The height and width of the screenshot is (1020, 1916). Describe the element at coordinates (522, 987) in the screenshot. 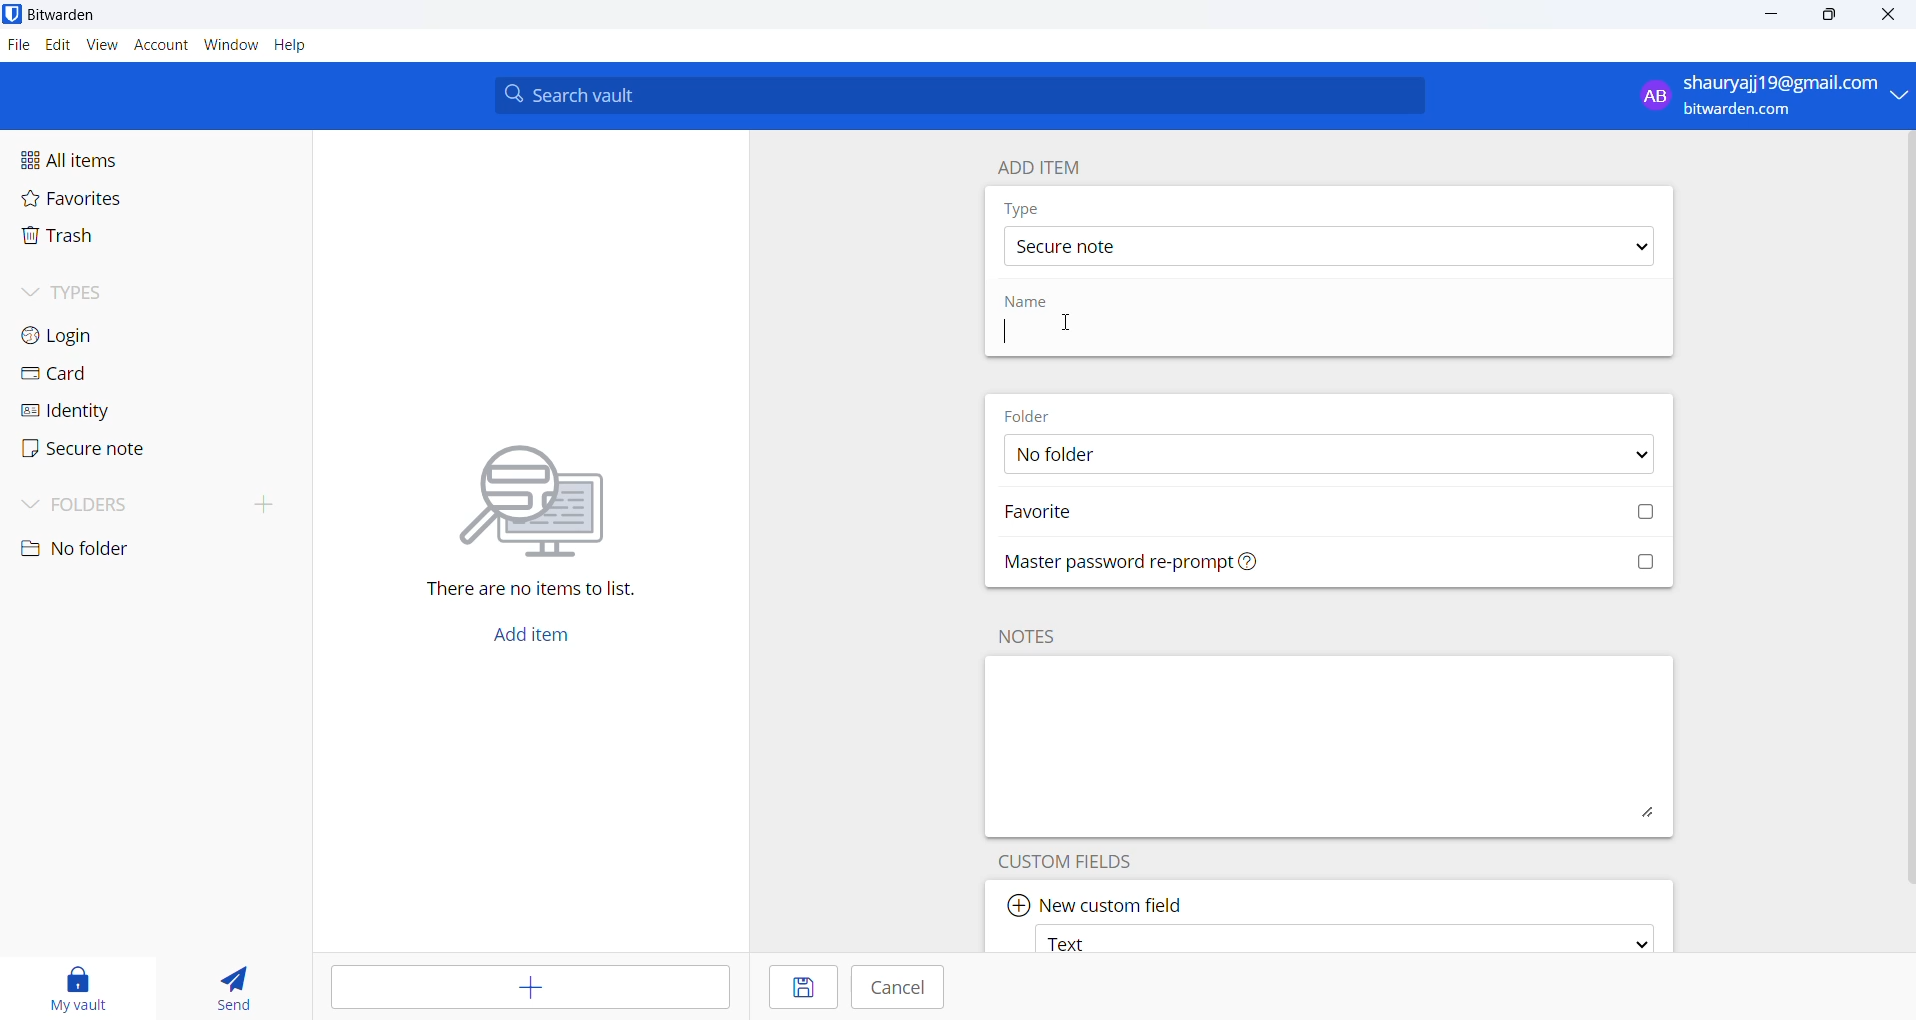

I see `add` at that location.